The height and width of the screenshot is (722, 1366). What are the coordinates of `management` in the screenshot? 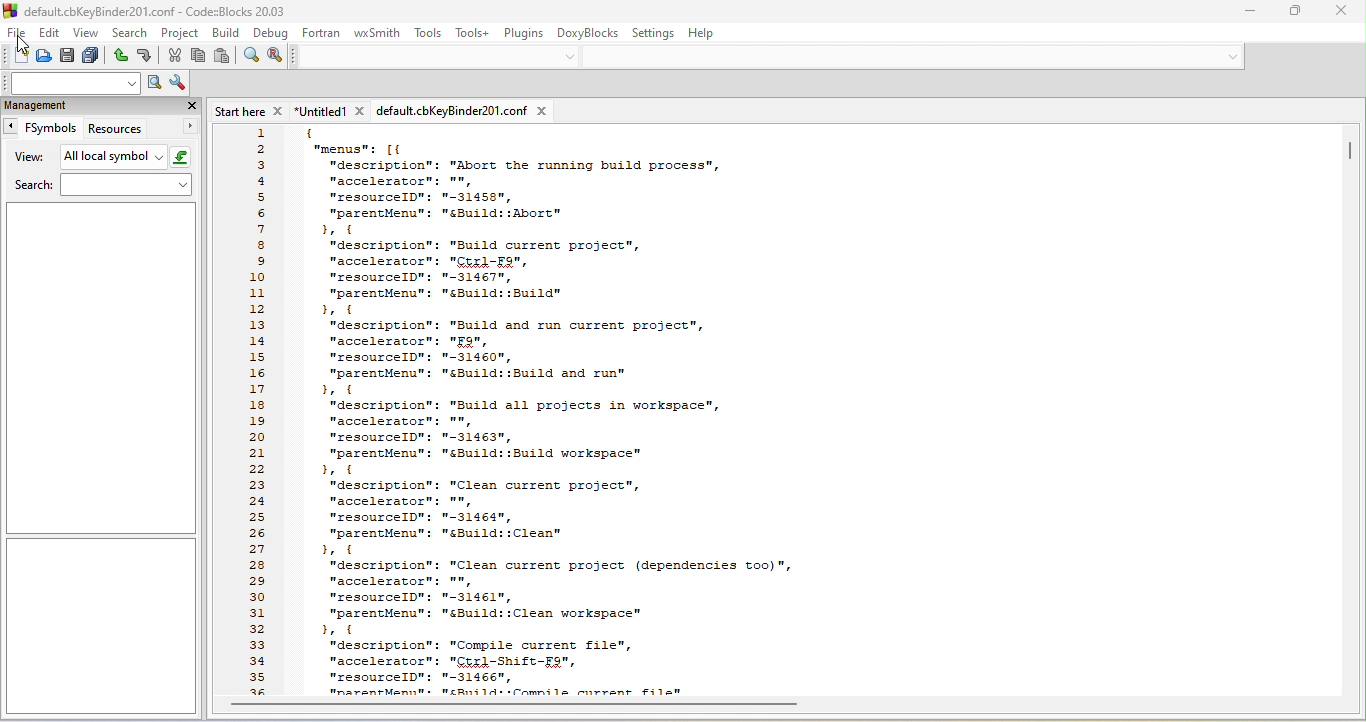 It's located at (76, 105).